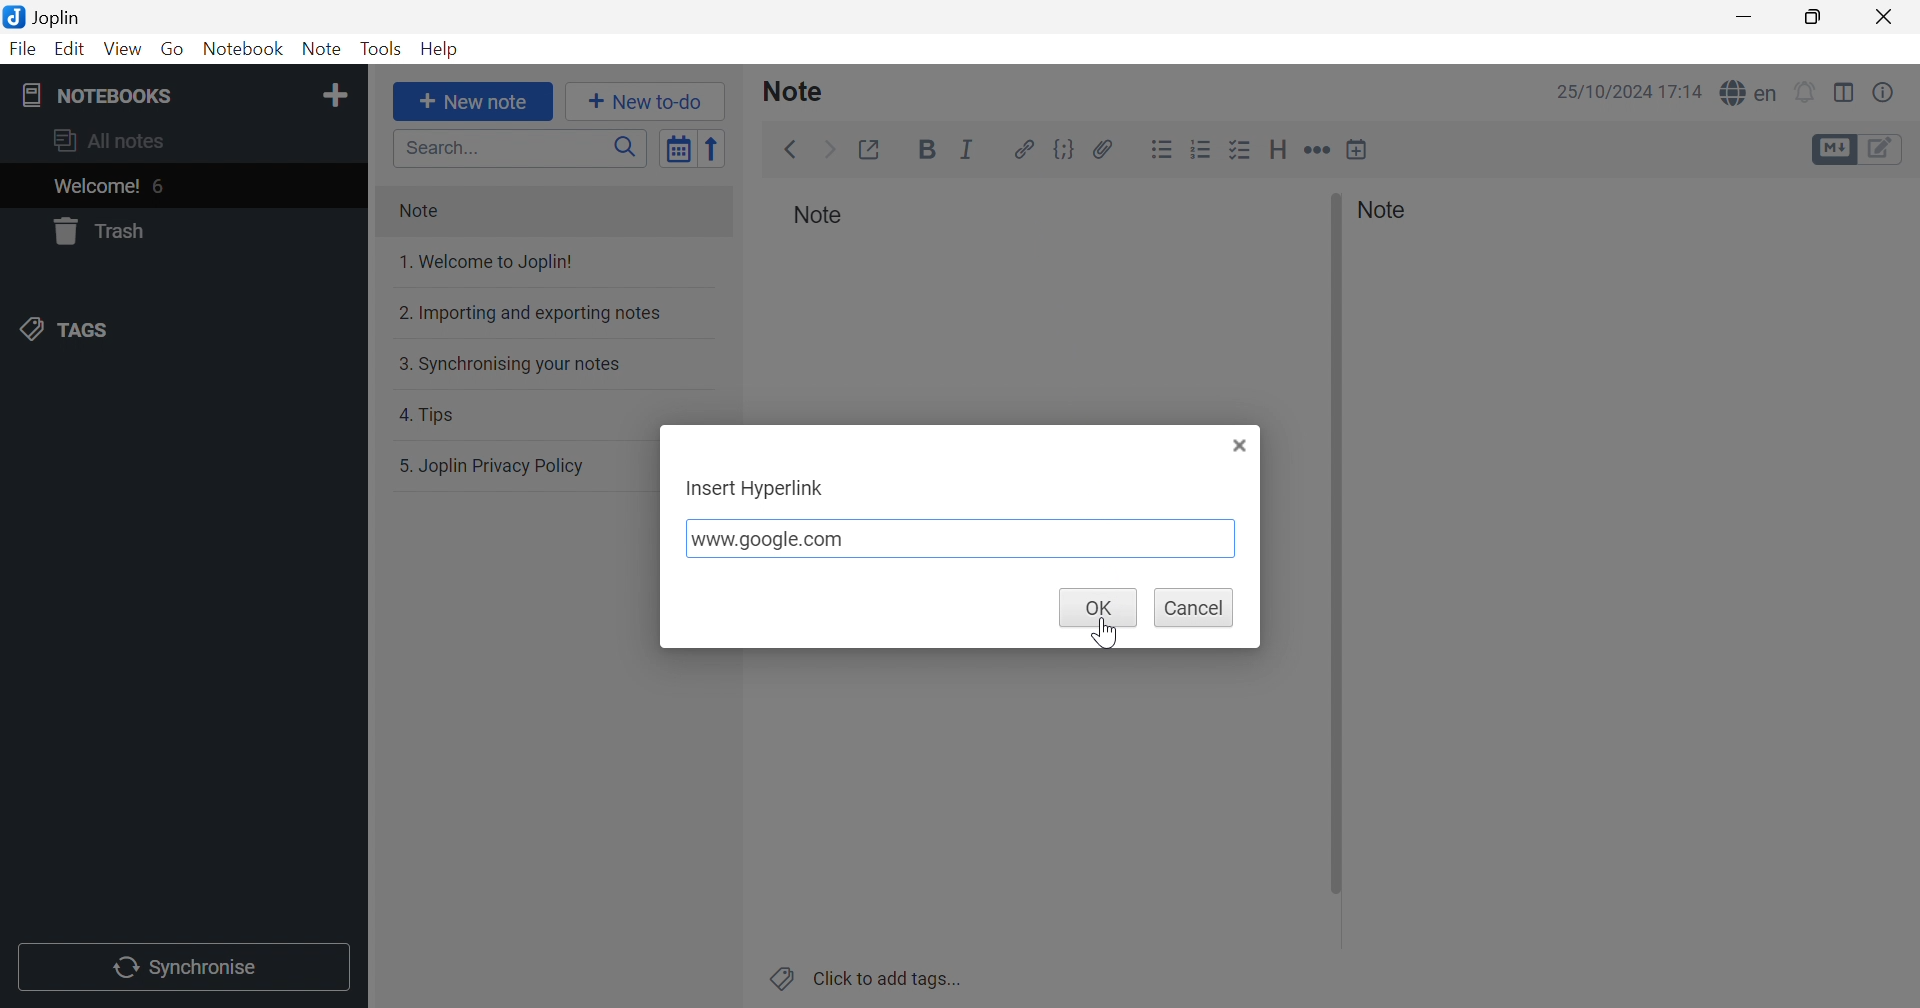  I want to click on Welcome! 6, so click(181, 186).